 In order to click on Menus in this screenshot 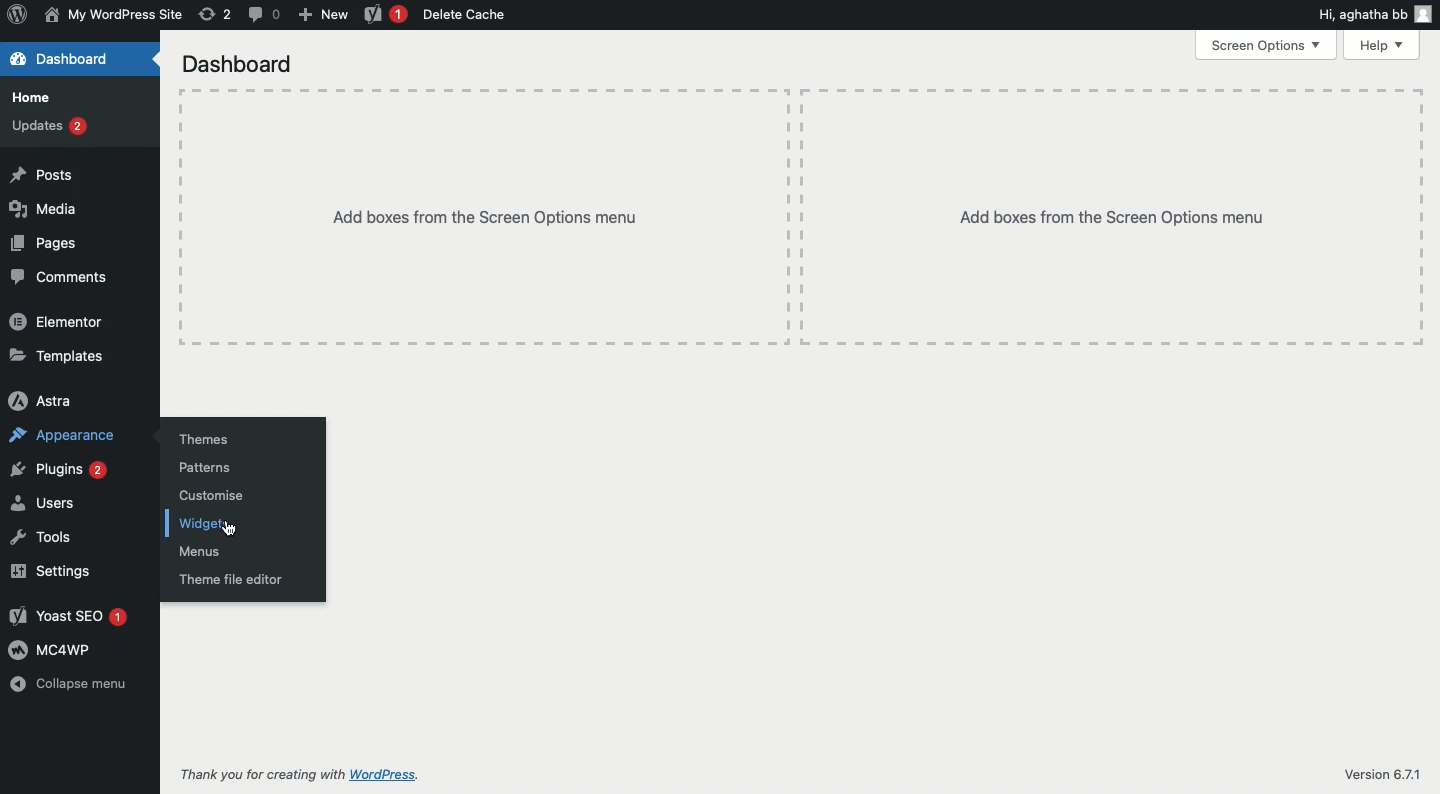, I will do `click(202, 553)`.